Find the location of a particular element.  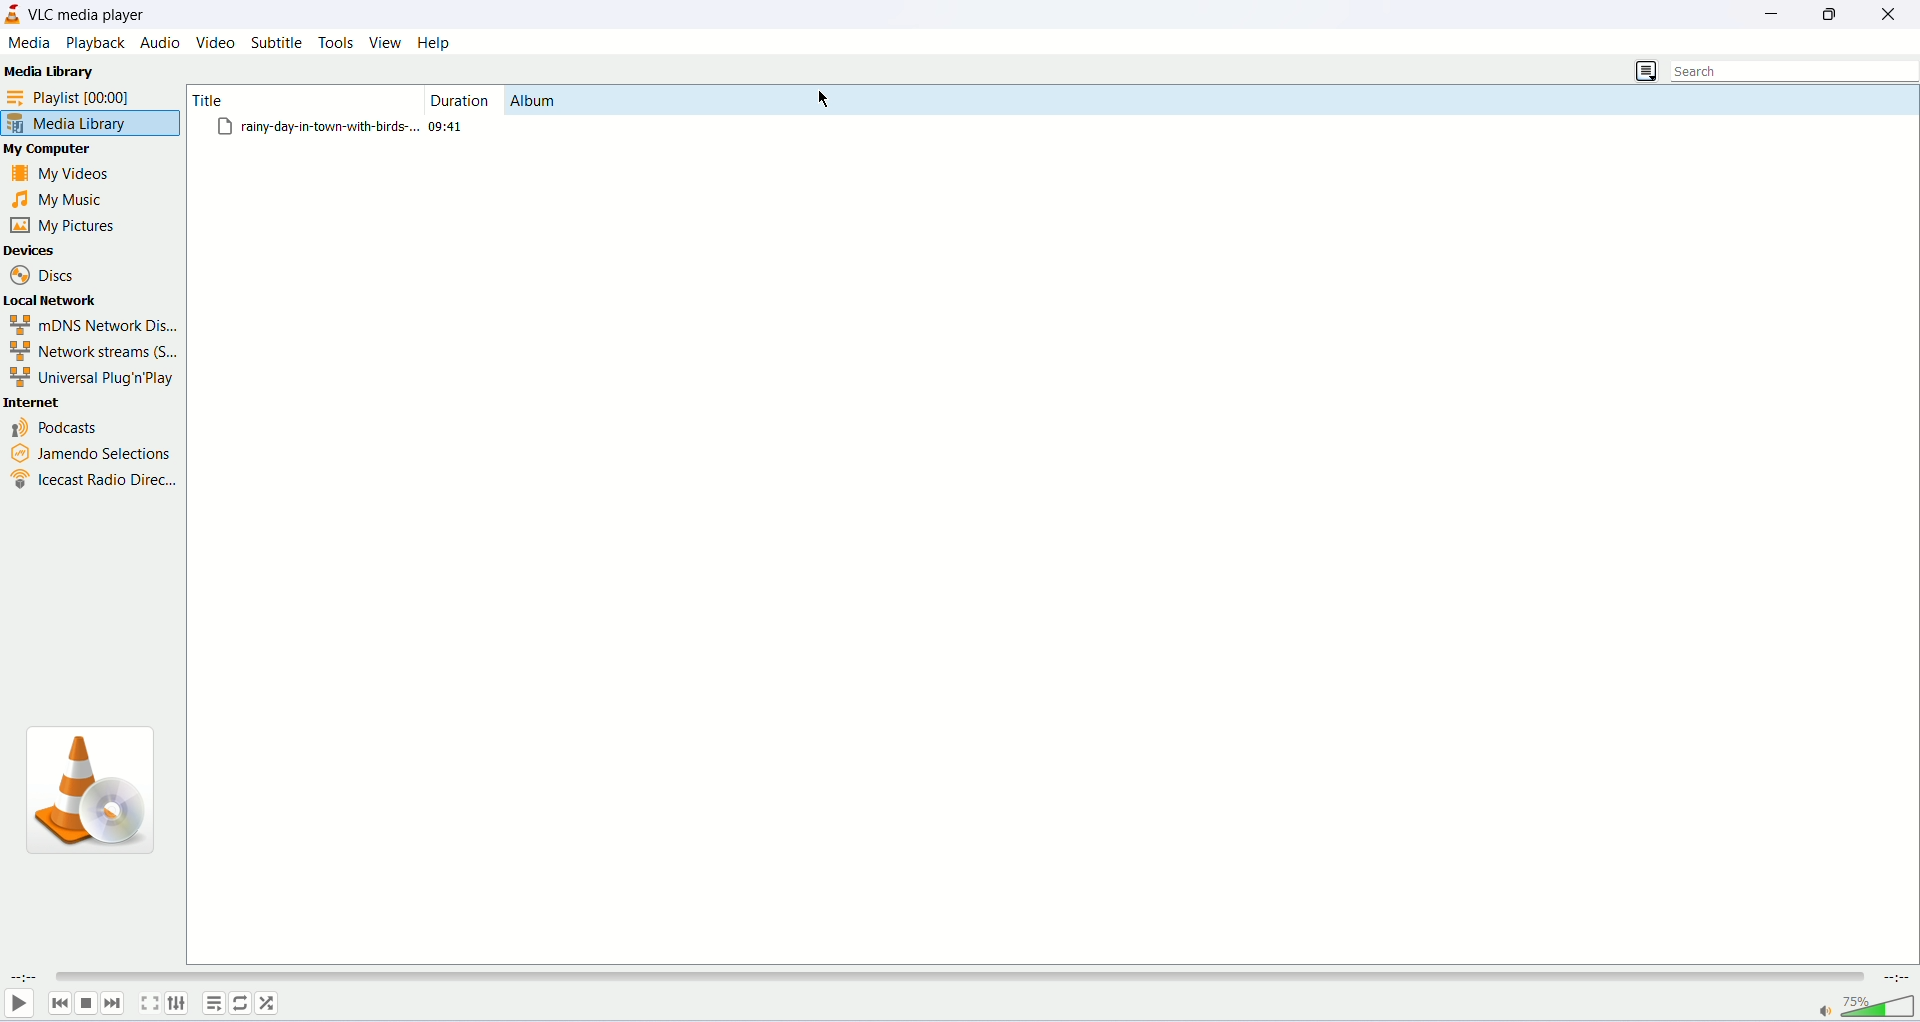

media is located at coordinates (26, 42).